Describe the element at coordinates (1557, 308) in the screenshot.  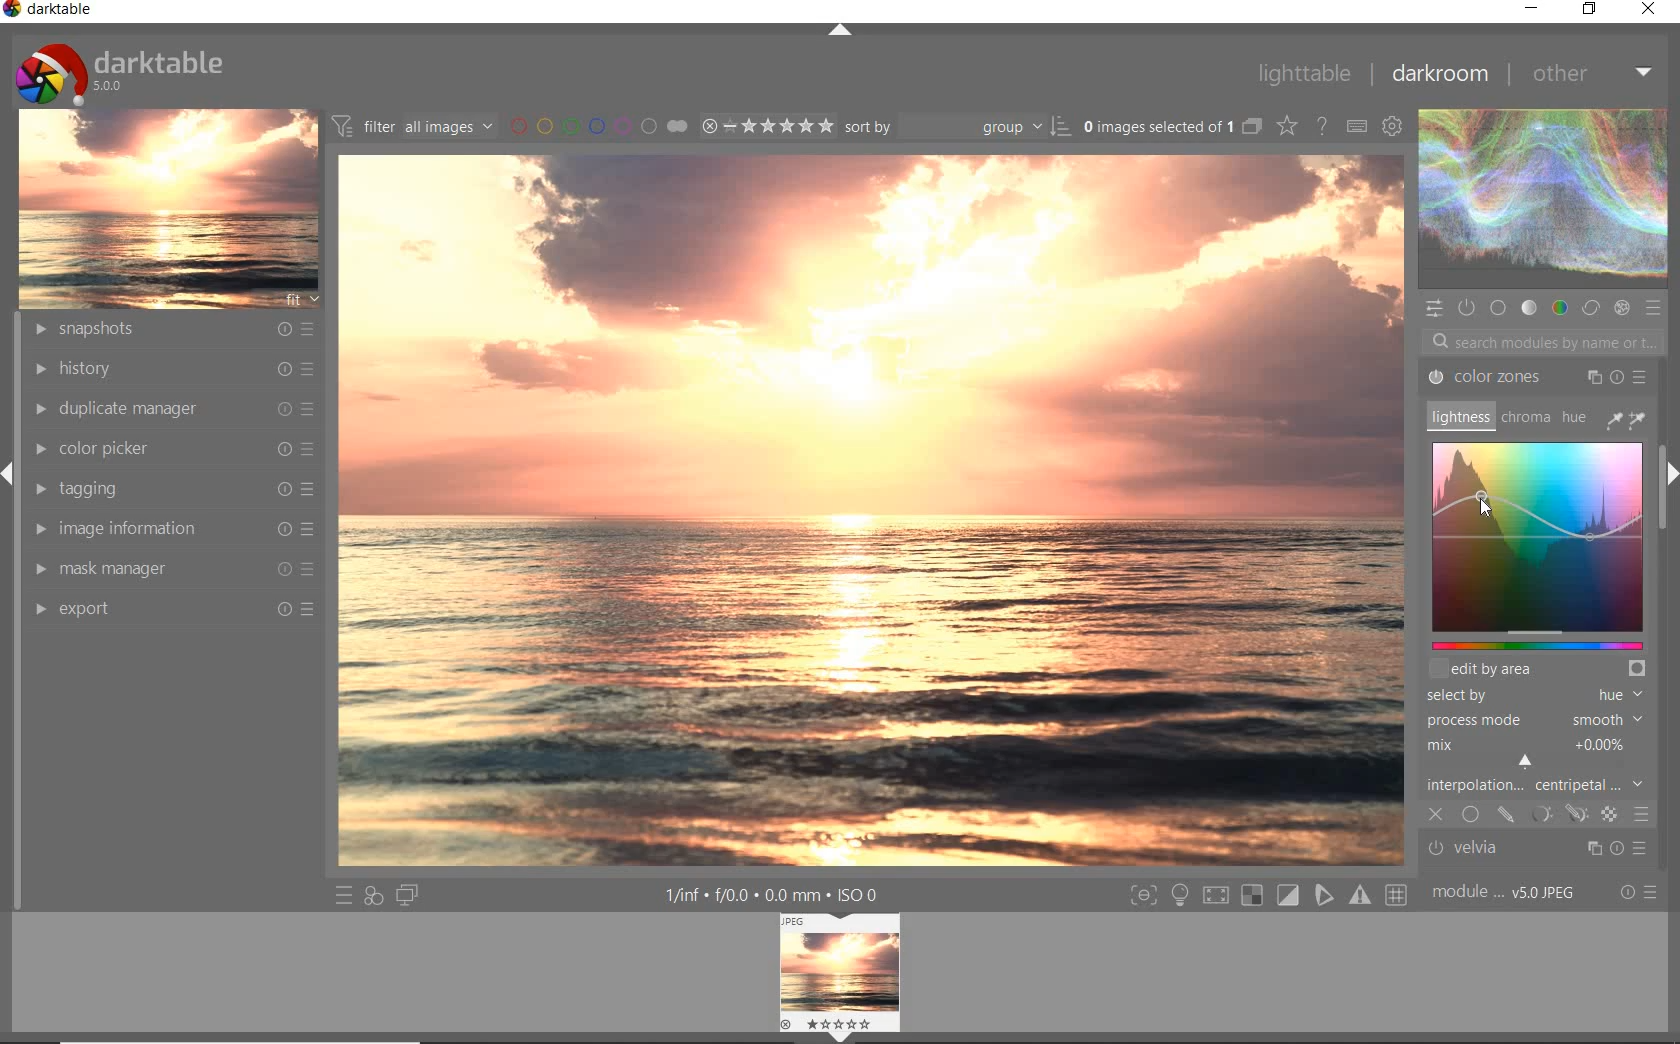
I see `COLOR` at that location.